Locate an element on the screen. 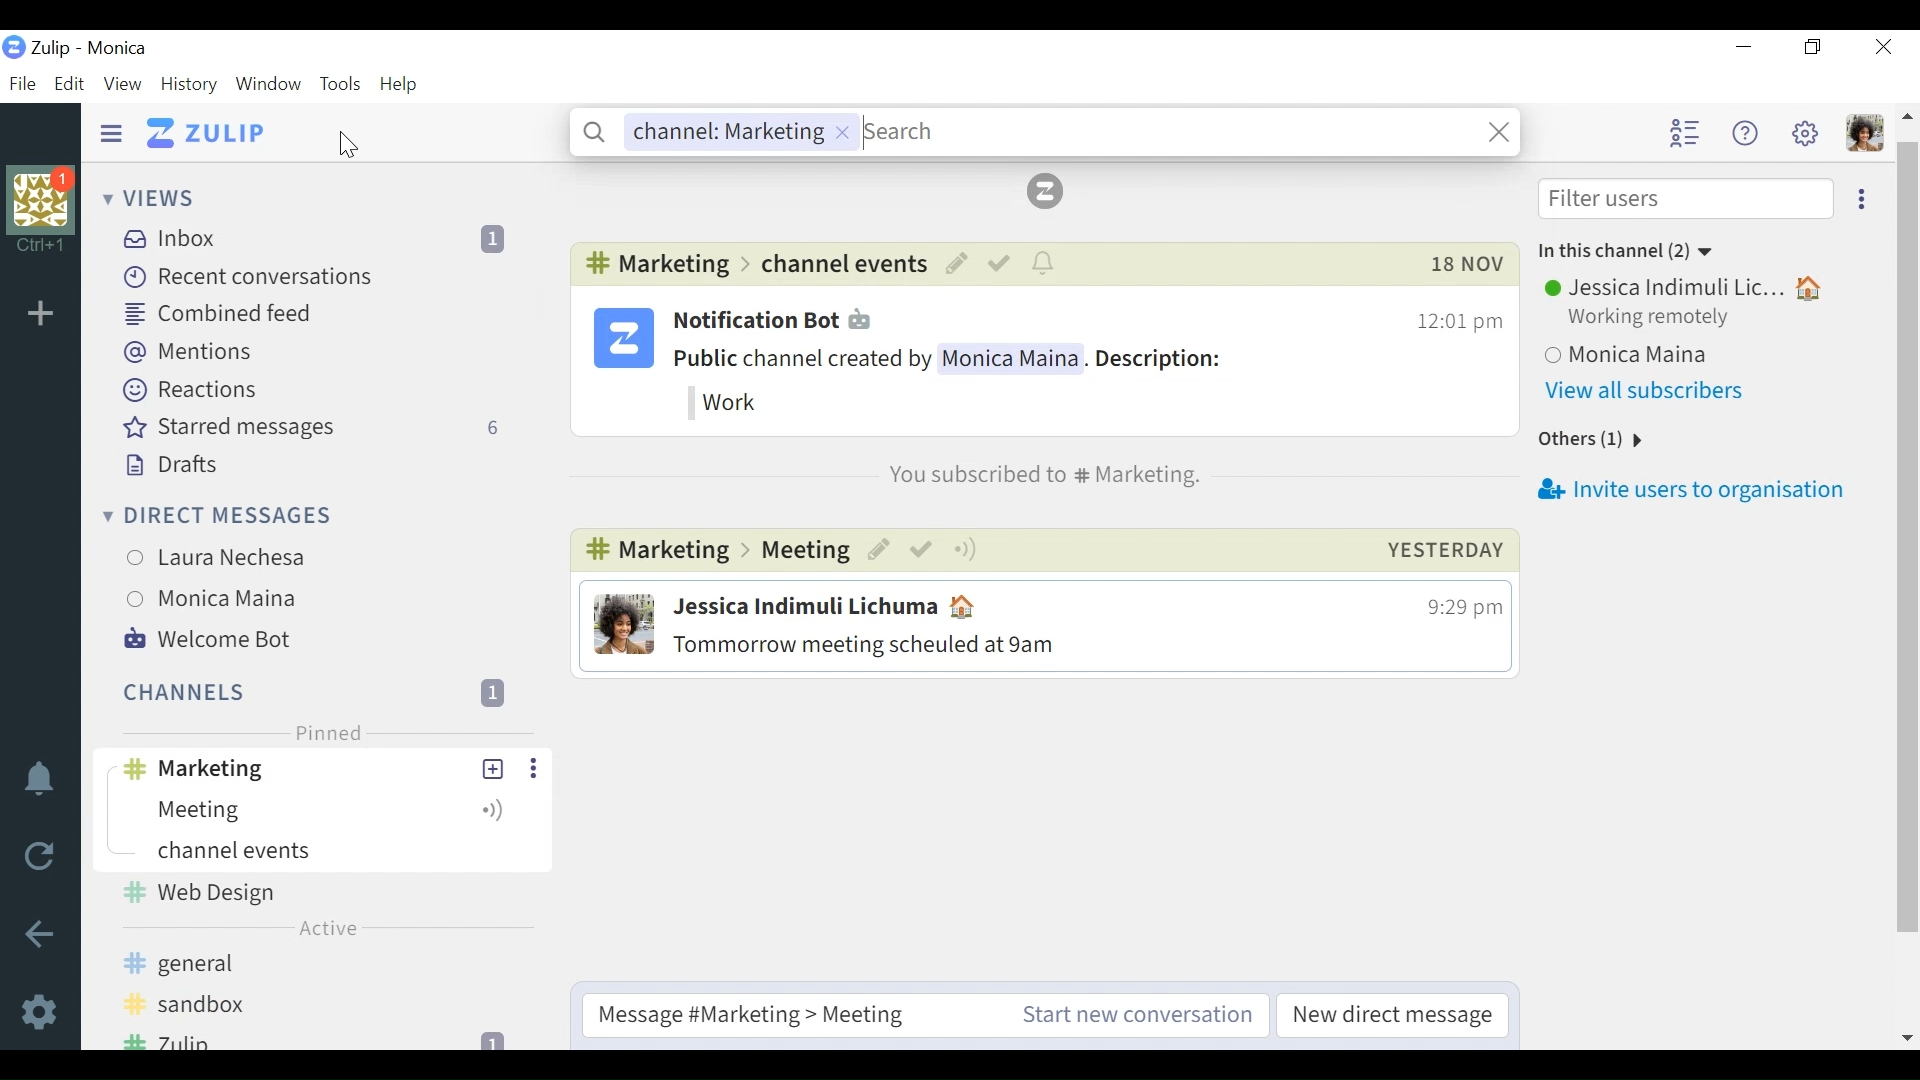 The image size is (1920, 1080). Start new conversation is located at coordinates (1135, 1014).